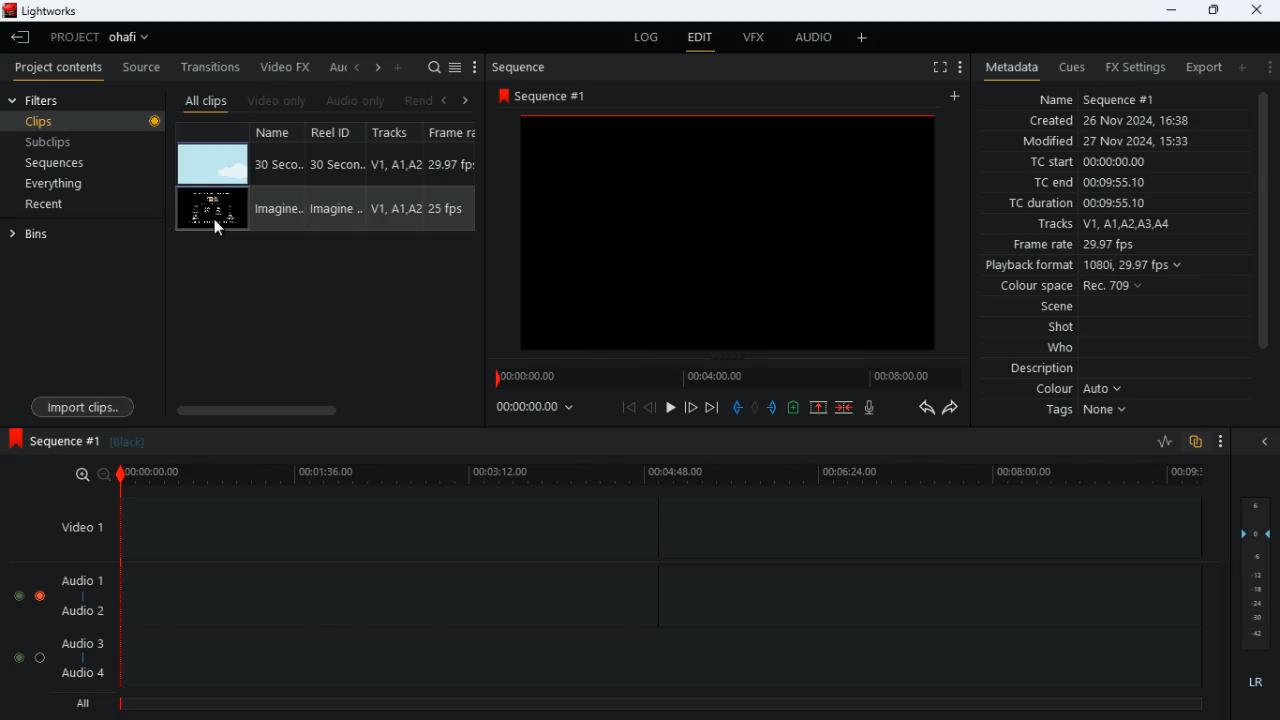  What do you see at coordinates (276, 210) in the screenshot?
I see `Name` at bounding box center [276, 210].